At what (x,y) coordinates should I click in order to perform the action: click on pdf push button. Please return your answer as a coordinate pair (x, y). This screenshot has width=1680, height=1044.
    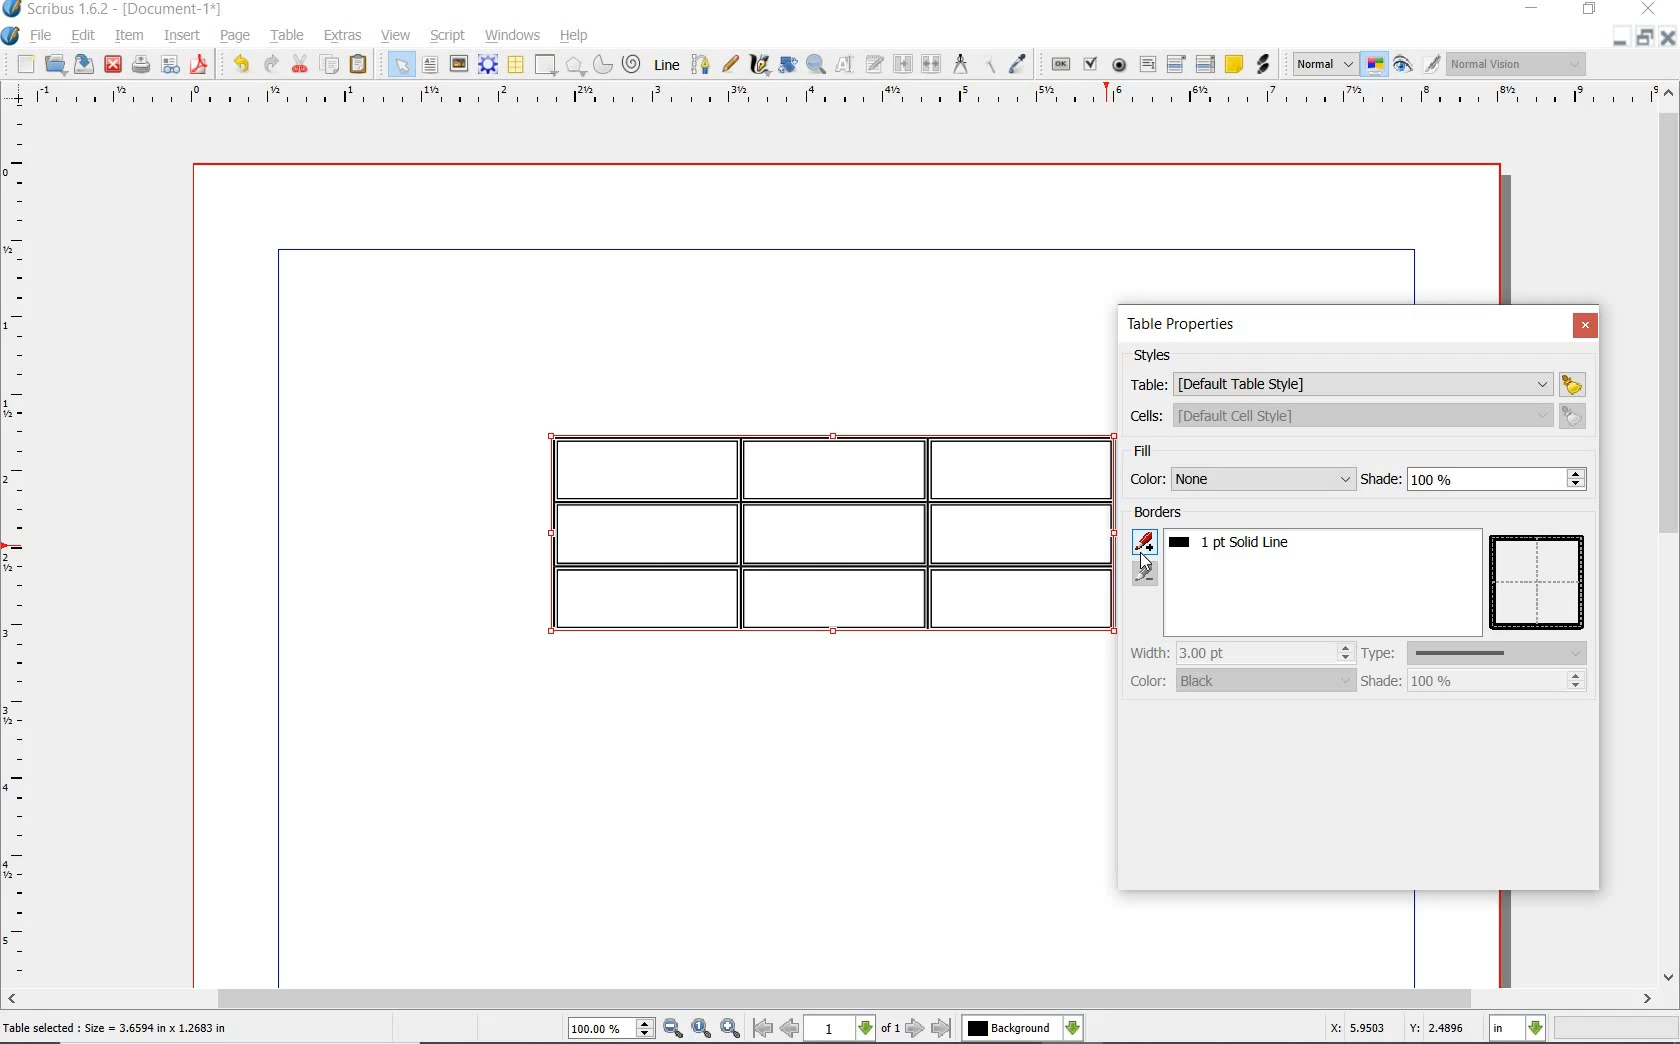
    Looking at the image, I should click on (1061, 65).